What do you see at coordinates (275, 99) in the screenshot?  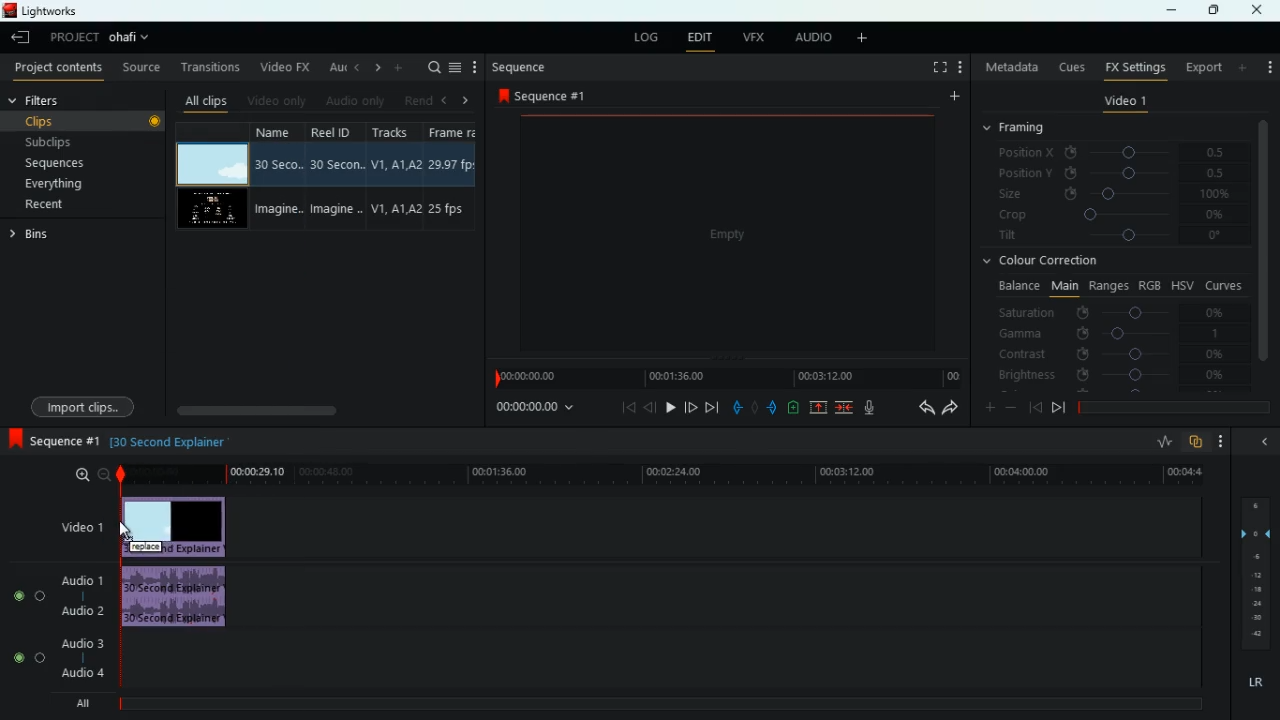 I see `video only` at bounding box center [275, 99].